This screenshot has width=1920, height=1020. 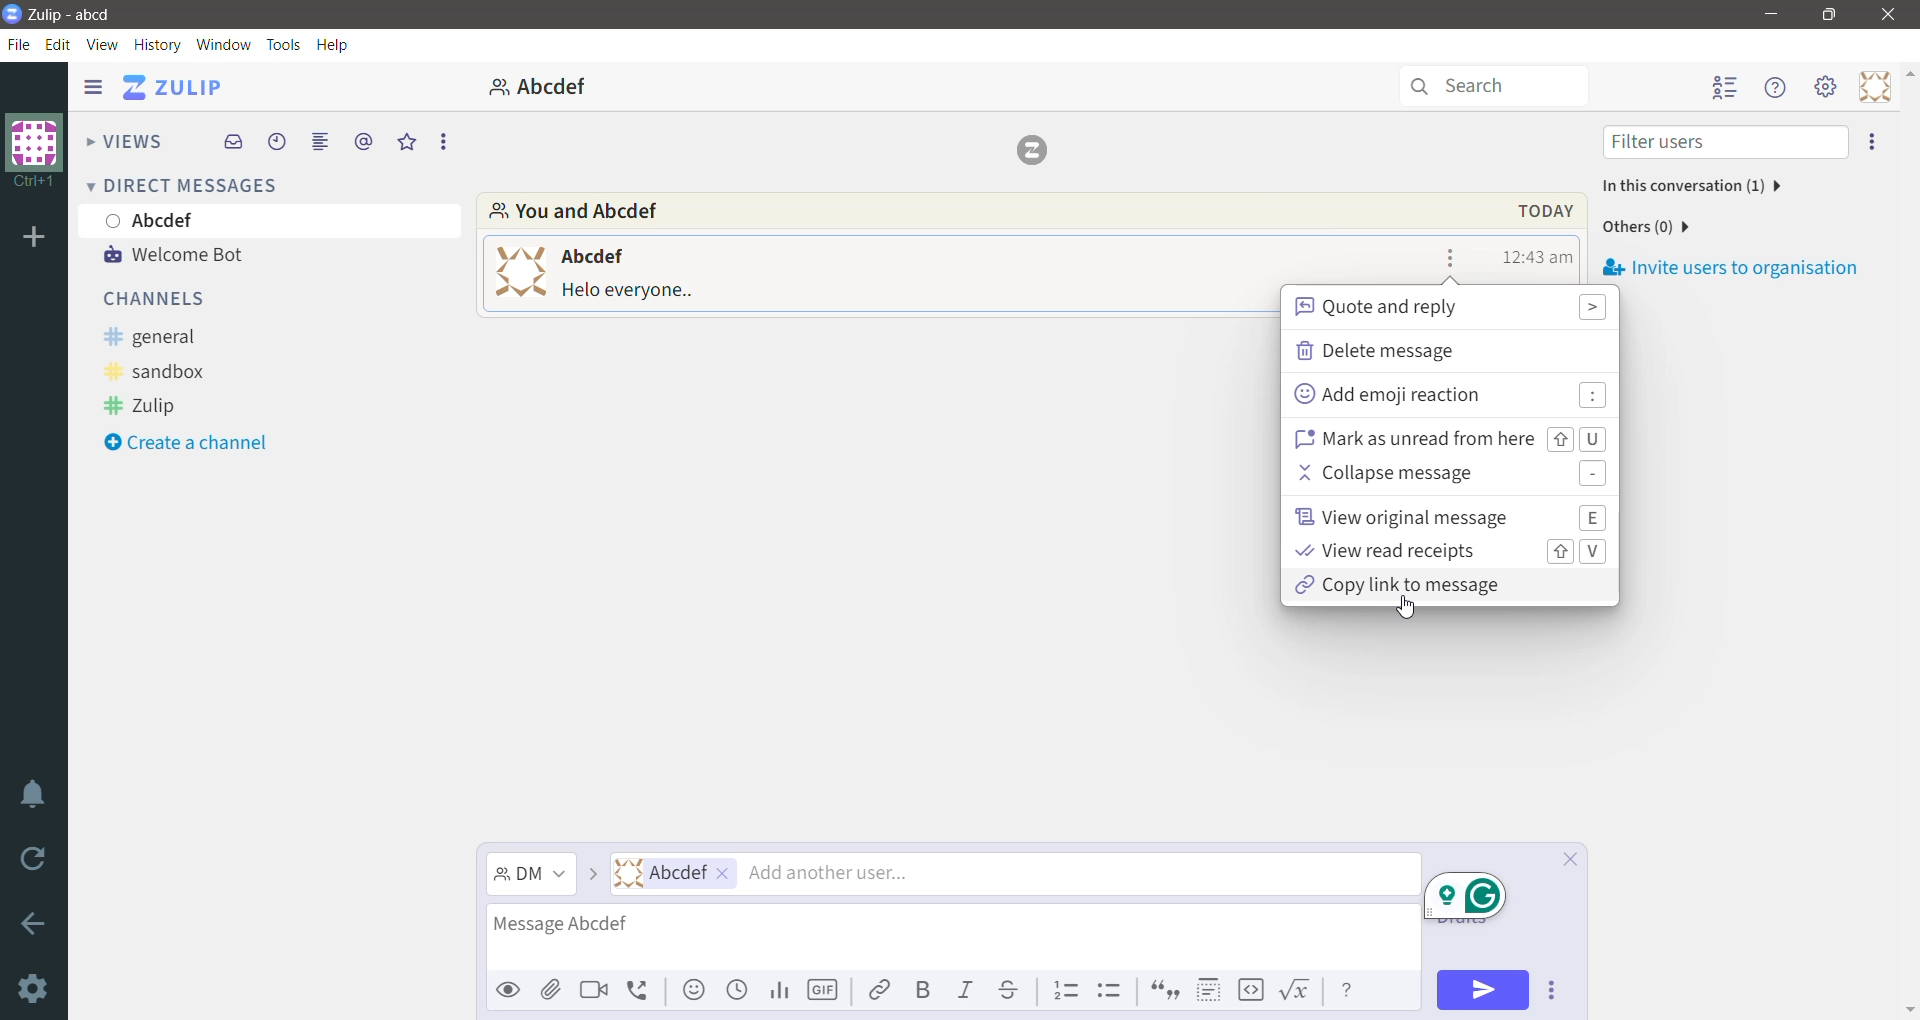 I want to click on Hide user list, so click(x=1726, y=88).